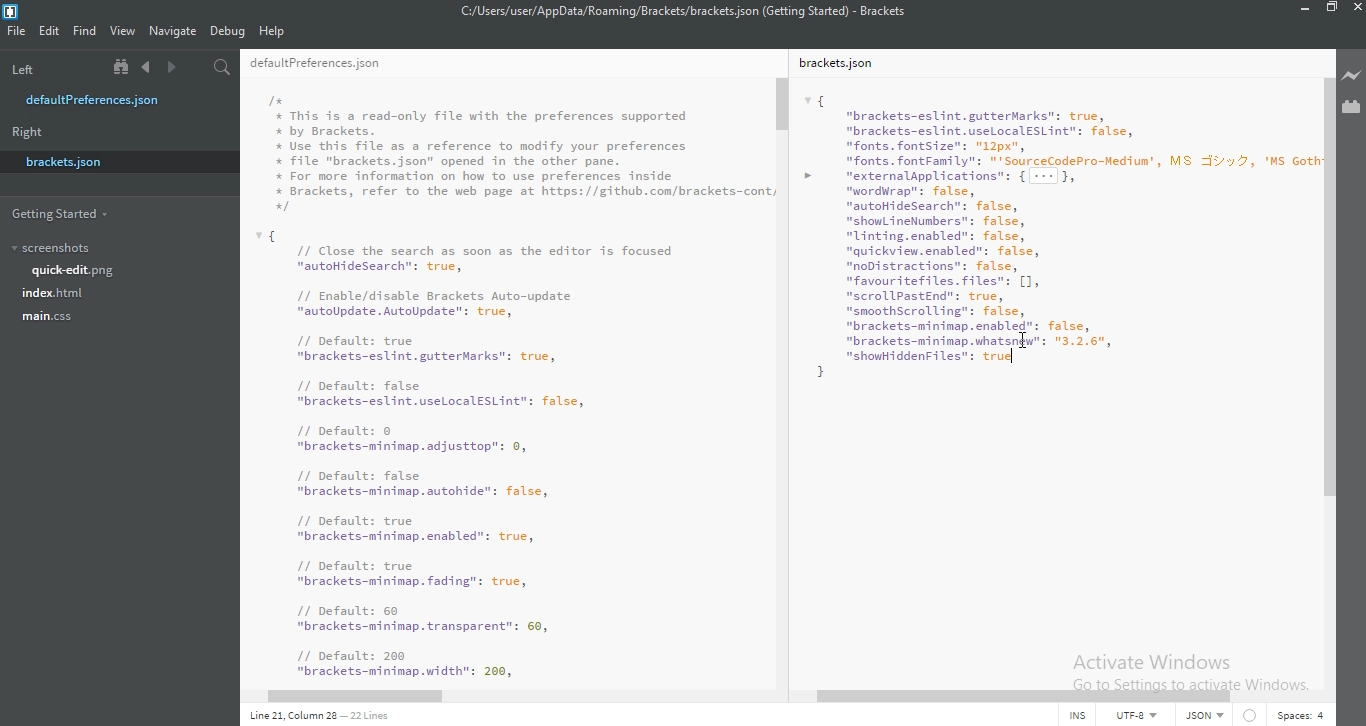 This screenshot has height=726, width=1366. I want to click on search, so click(217, 69).